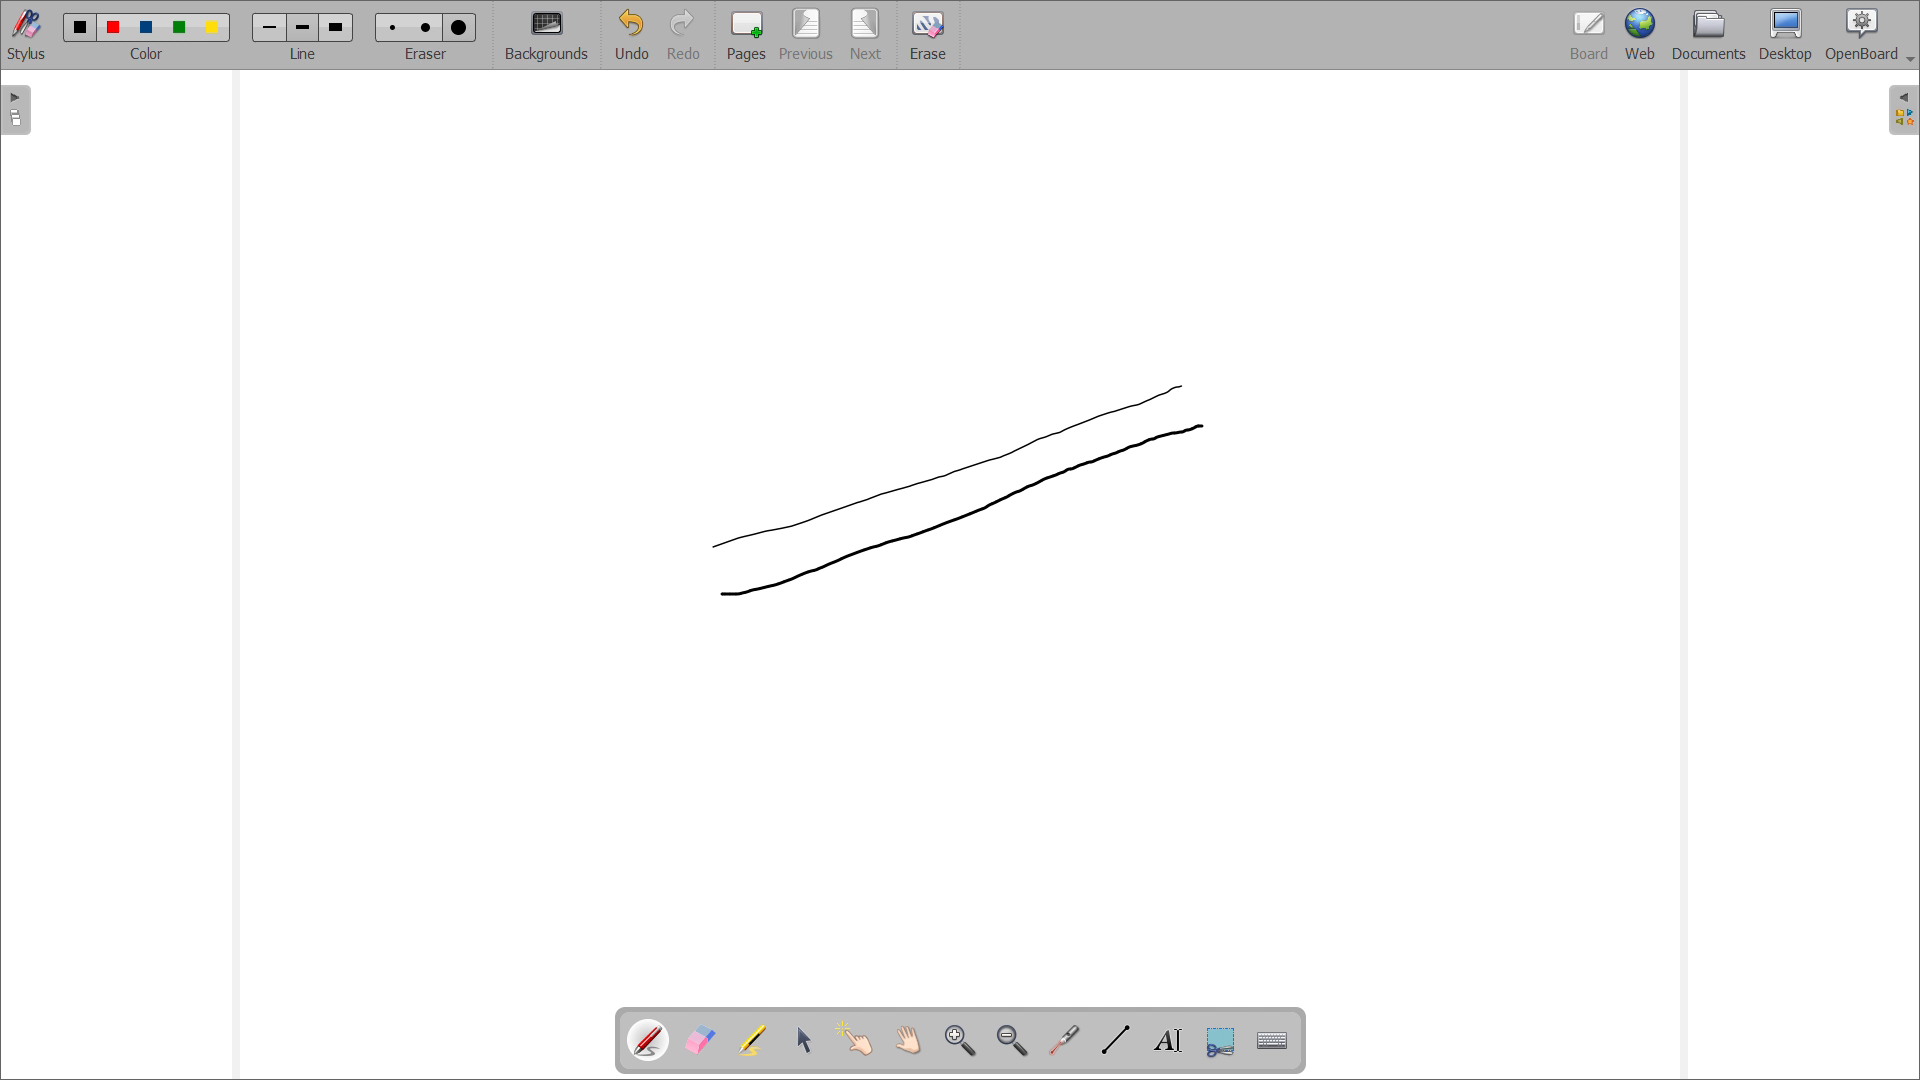  Describe the element at coordinates (1116, 1040) in the screenshot. I see `draw lines` at that location.